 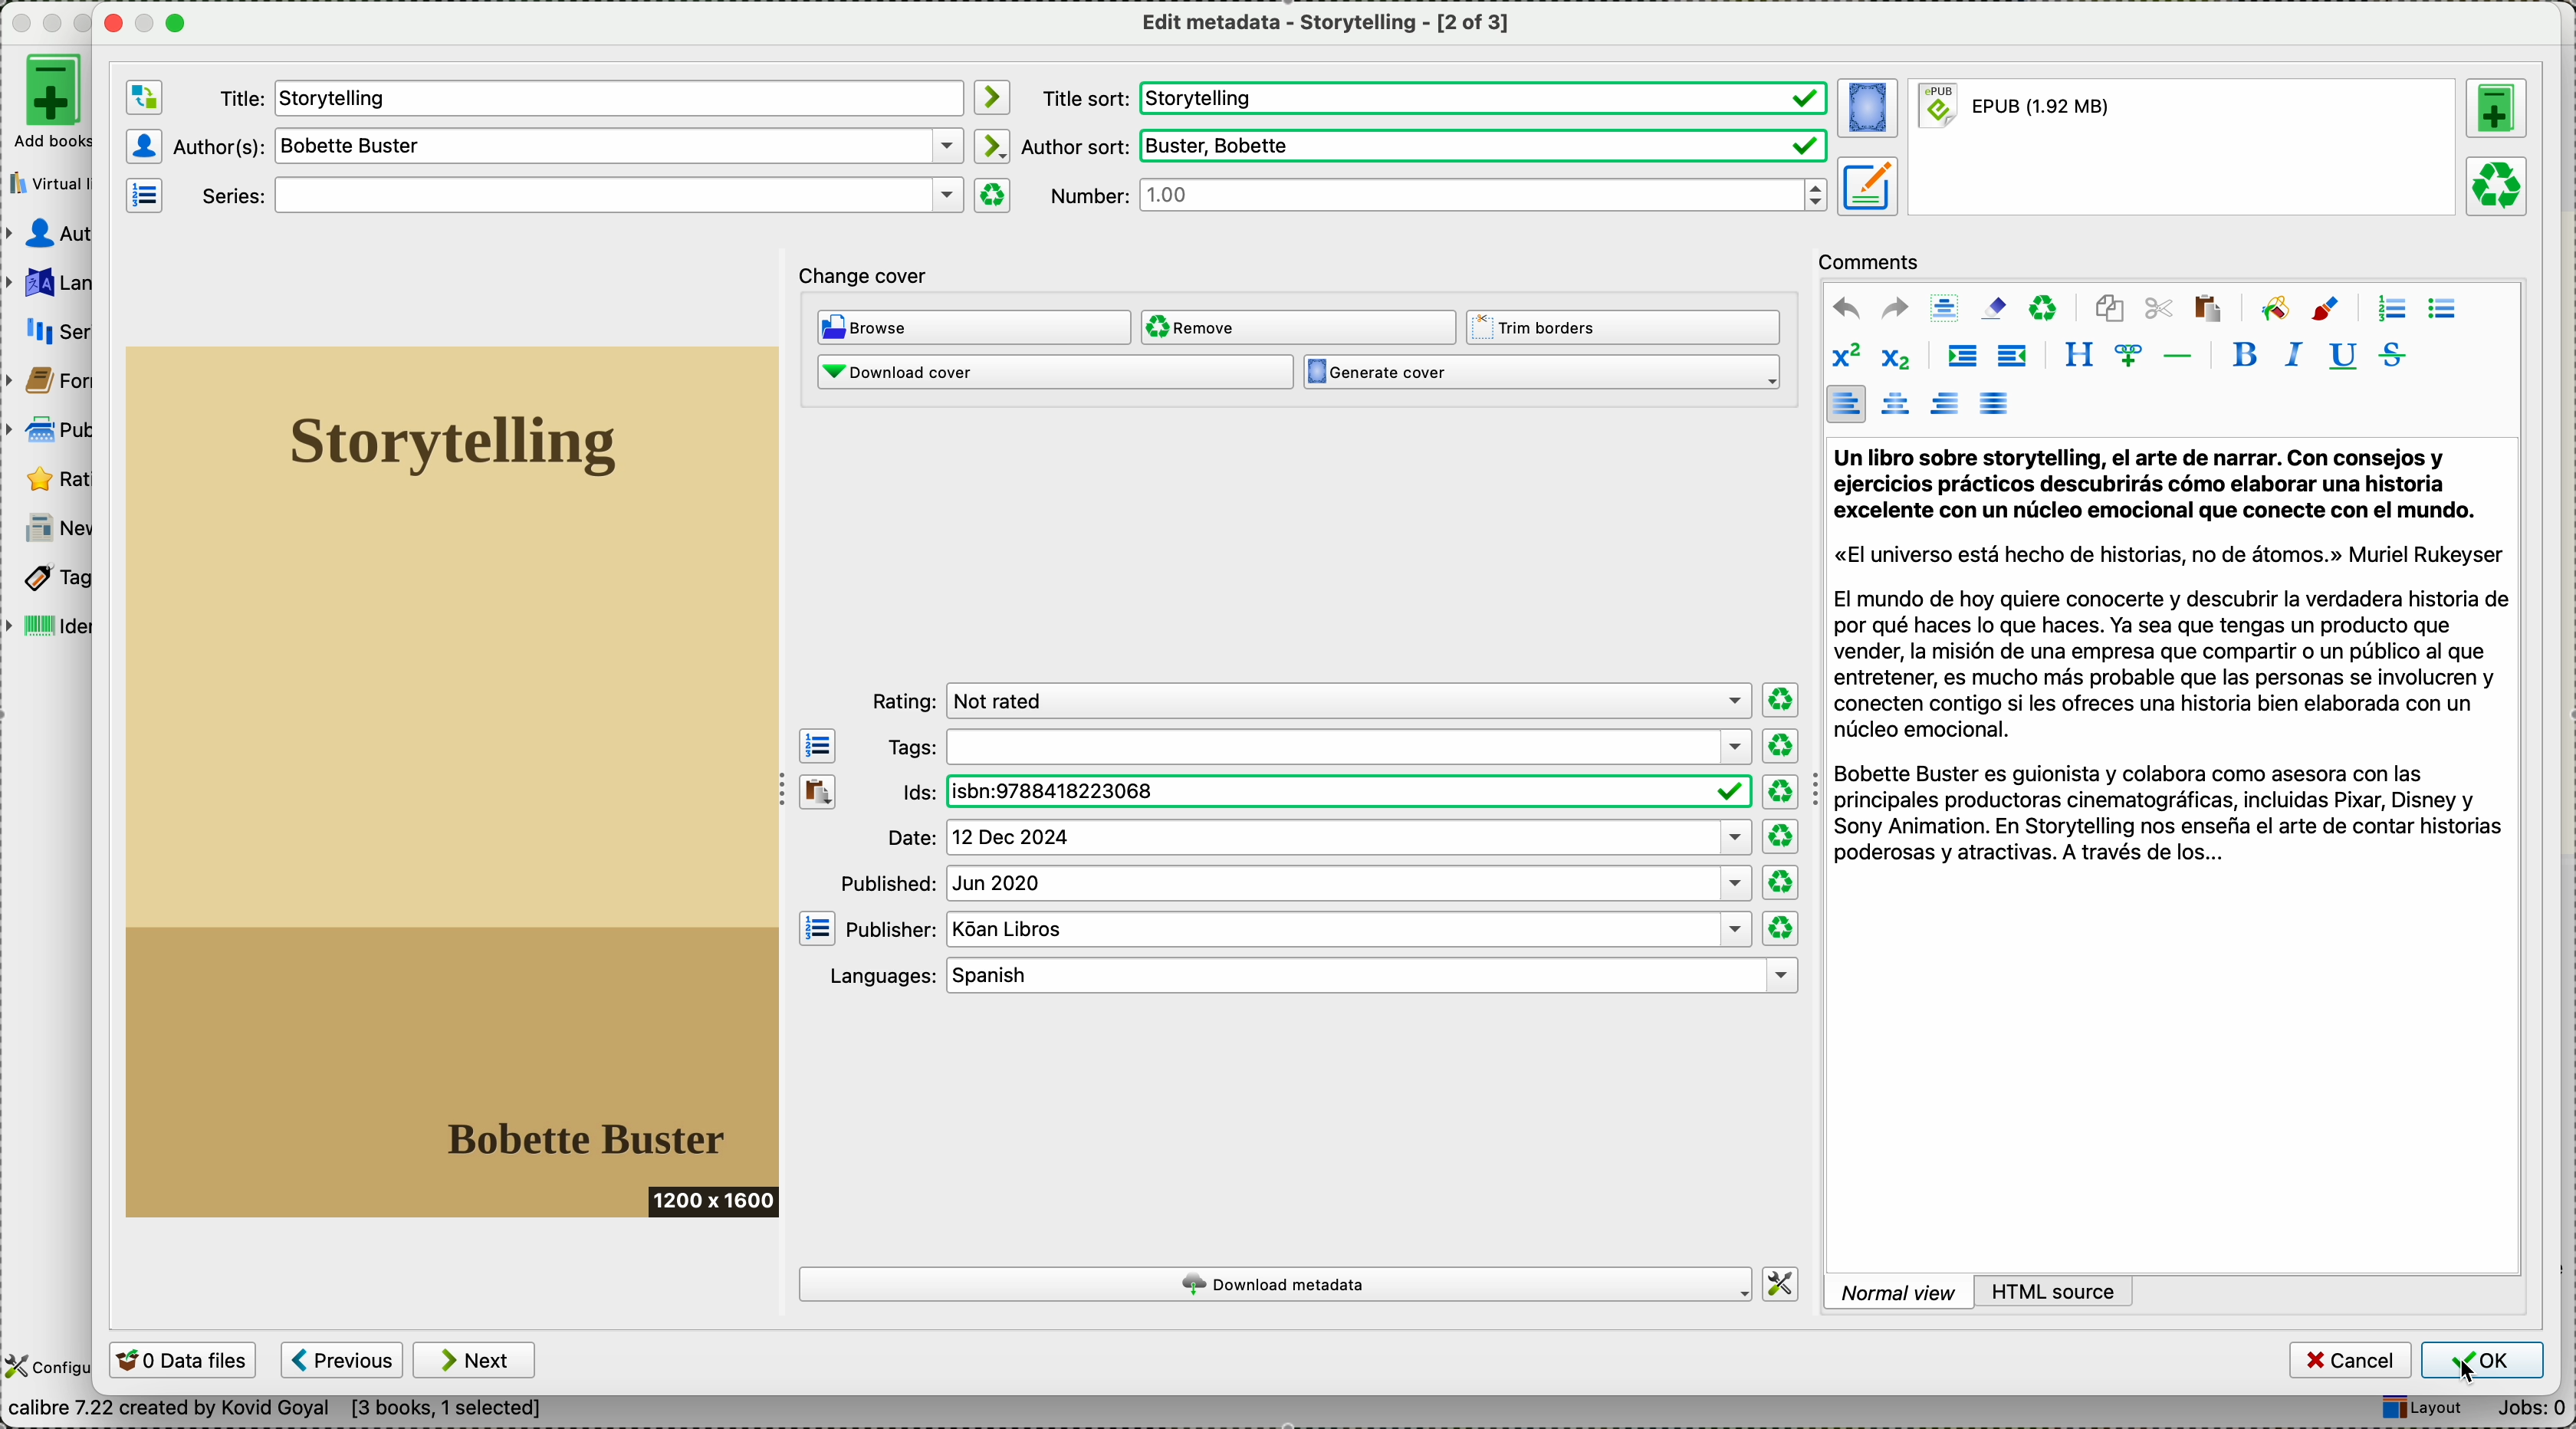 I want to click on synopsis, so click(x=2173, y=657).